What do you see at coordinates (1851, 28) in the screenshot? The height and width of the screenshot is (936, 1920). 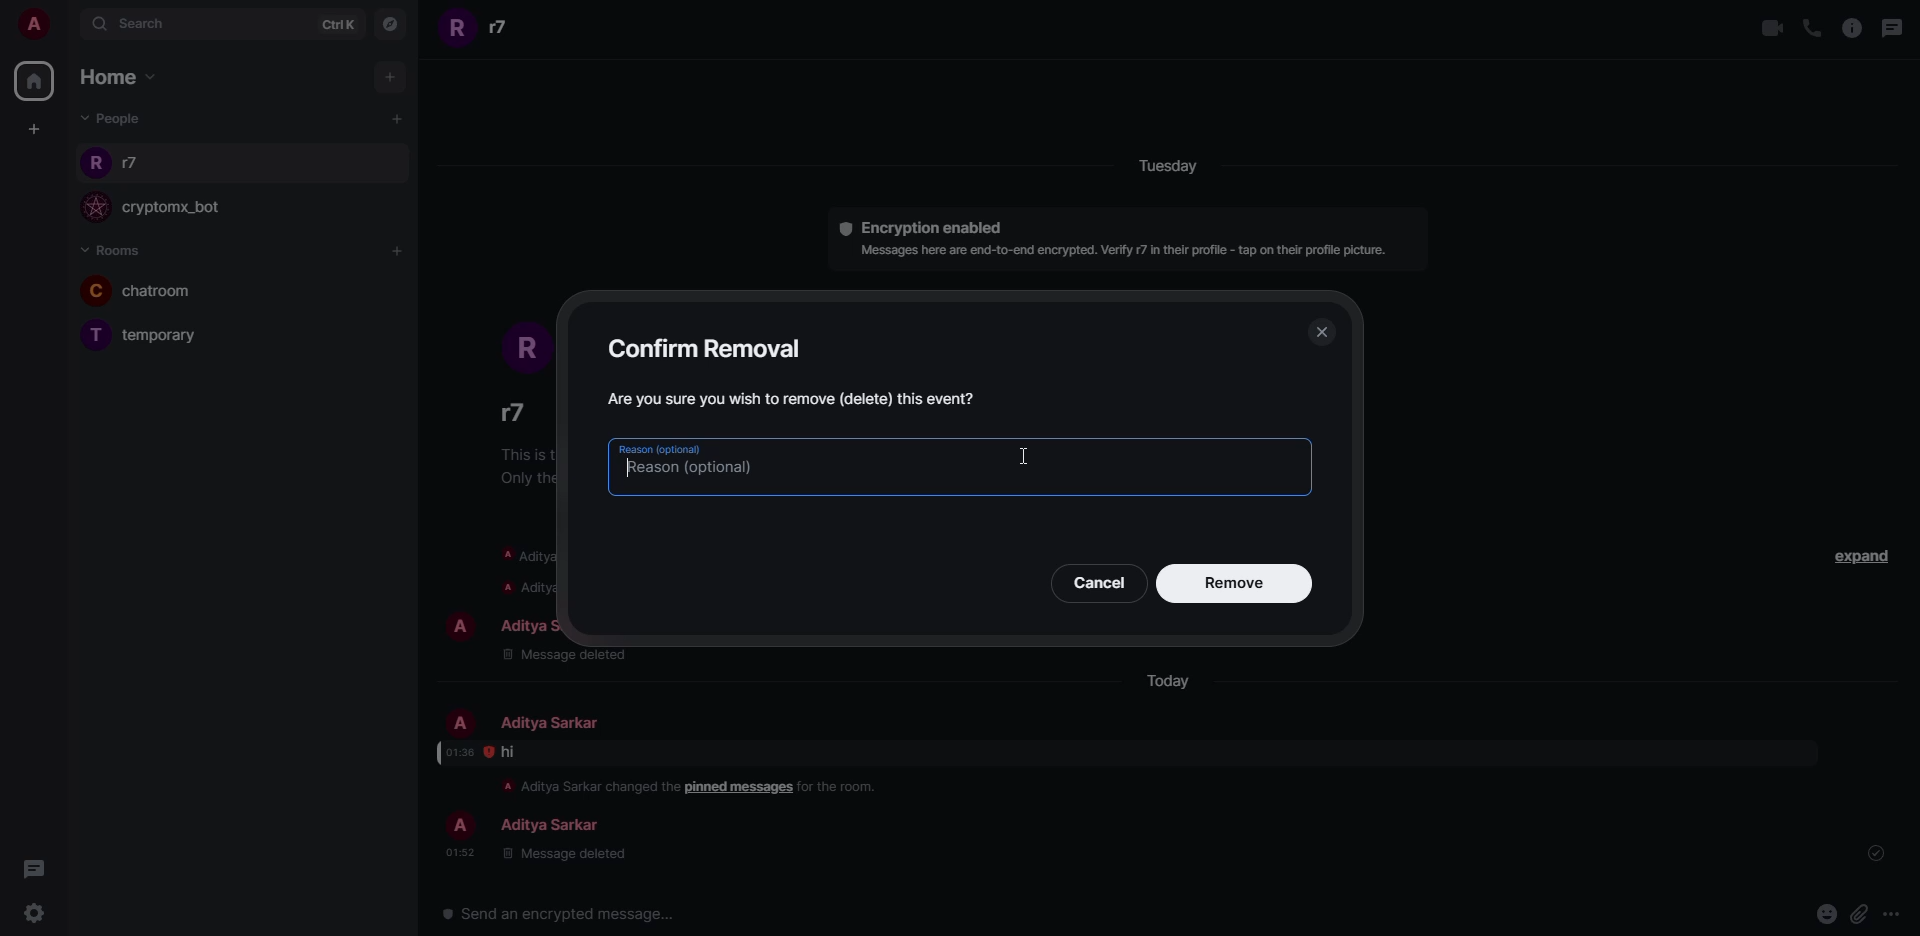 I see `info` at bounding box center [1851, 28].